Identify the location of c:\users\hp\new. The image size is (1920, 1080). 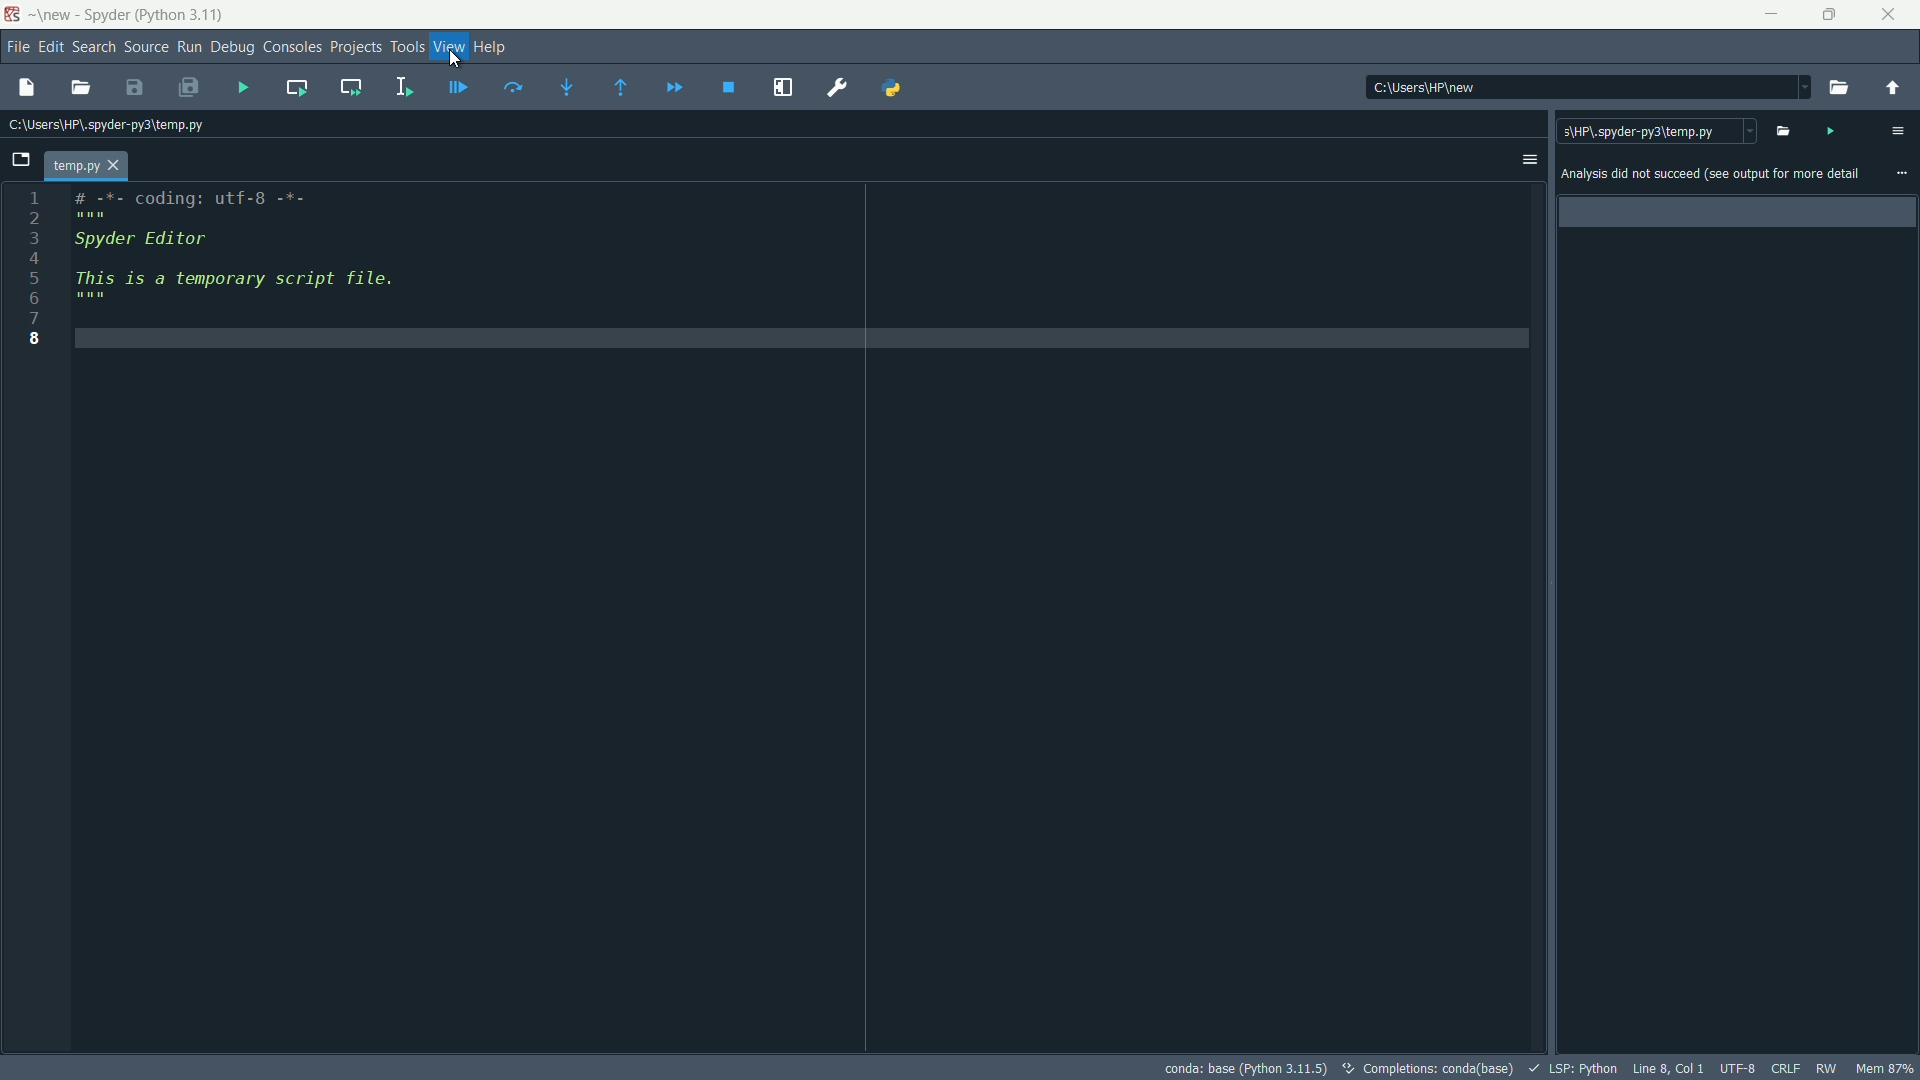
(1425, 89).